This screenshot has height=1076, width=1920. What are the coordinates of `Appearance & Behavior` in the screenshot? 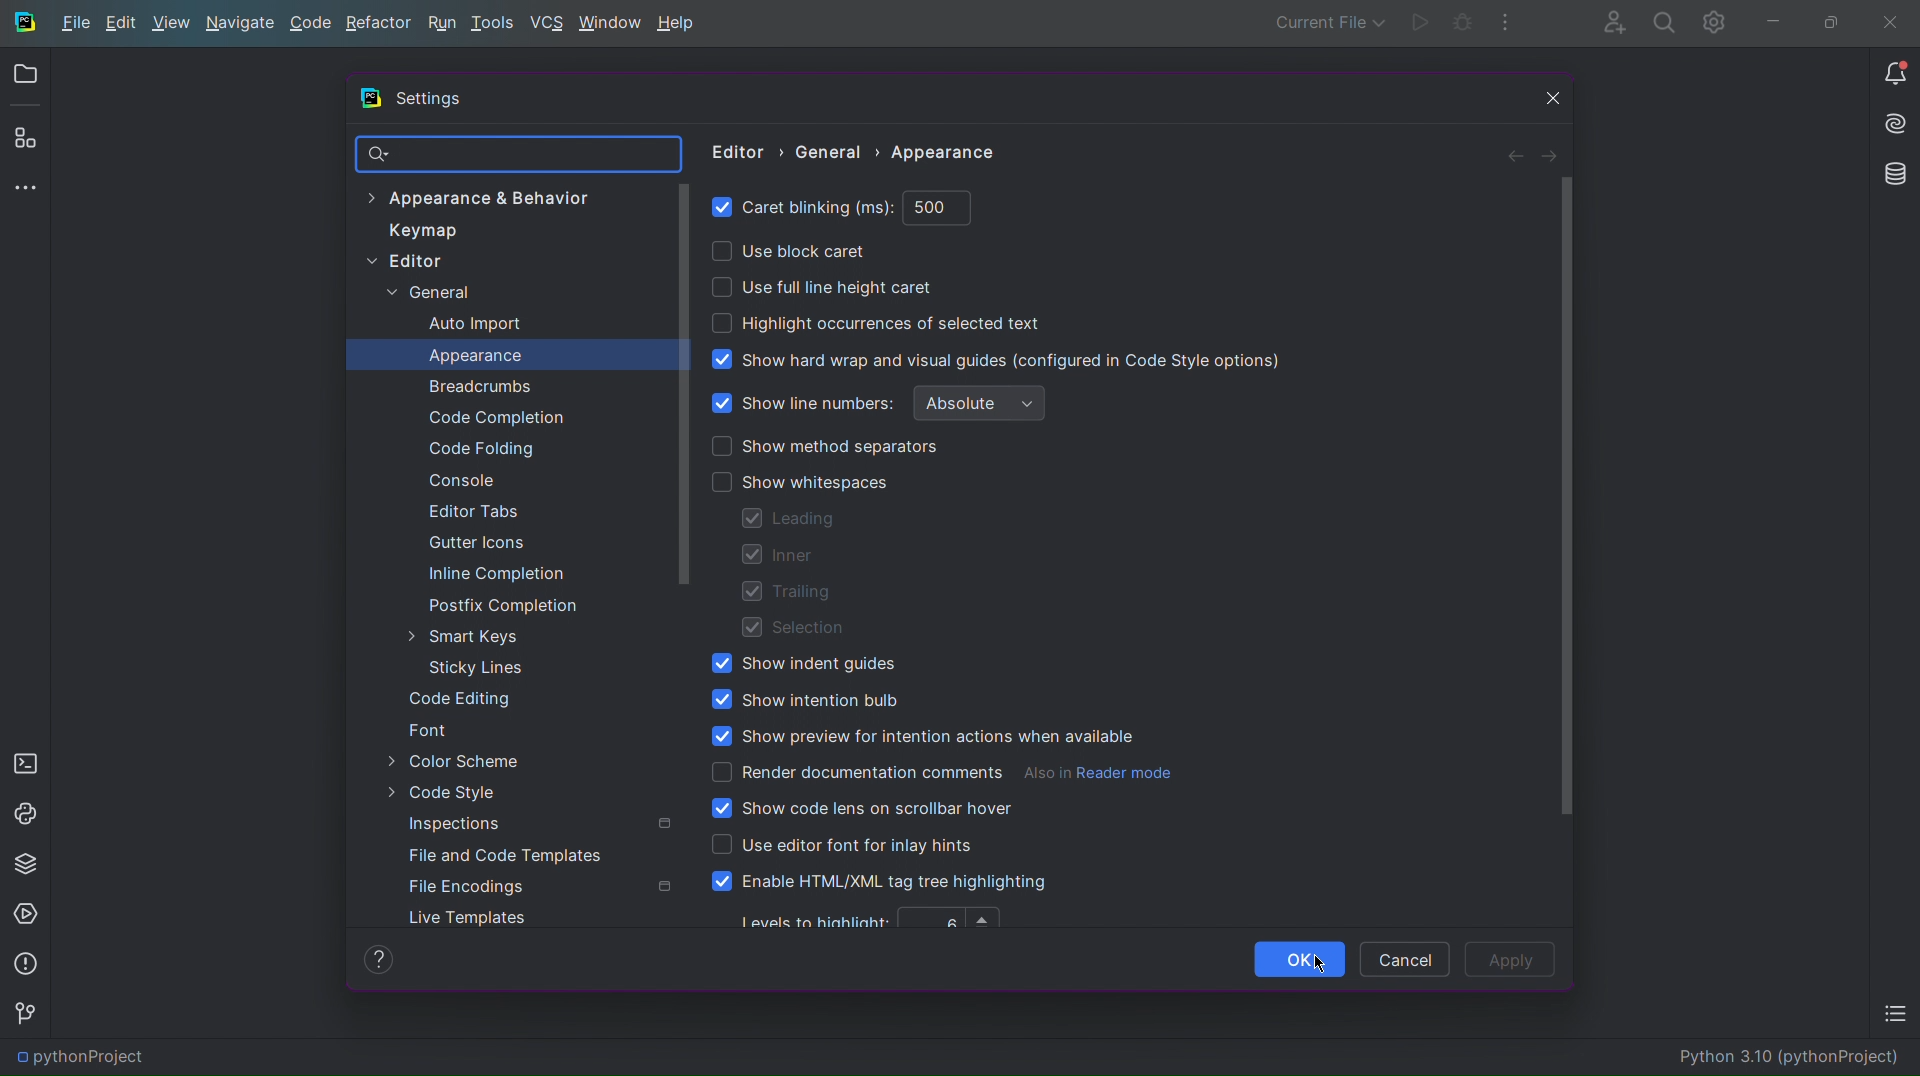 It's located at (478, 196).